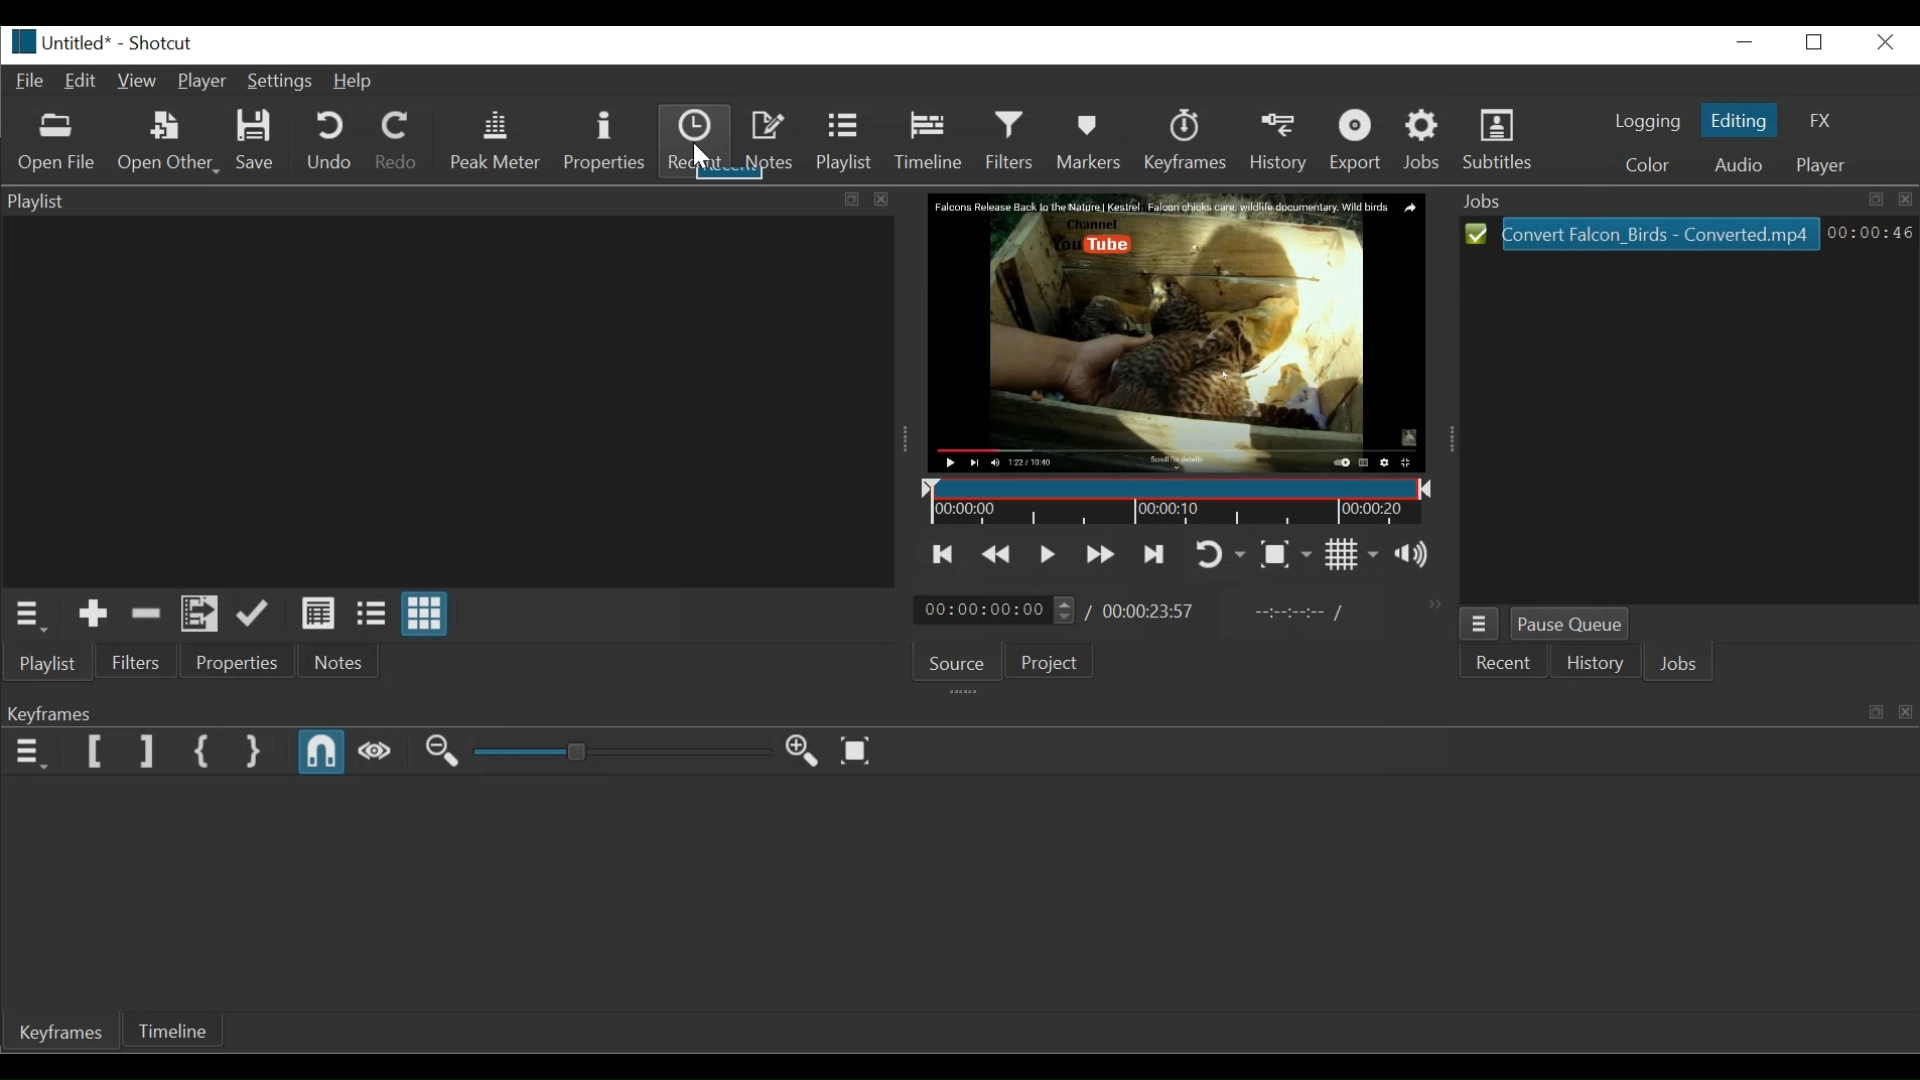  What do you see at coordinates (134, 662) in the screenshot?
I see `Filters` at bounding box center [134, 662].